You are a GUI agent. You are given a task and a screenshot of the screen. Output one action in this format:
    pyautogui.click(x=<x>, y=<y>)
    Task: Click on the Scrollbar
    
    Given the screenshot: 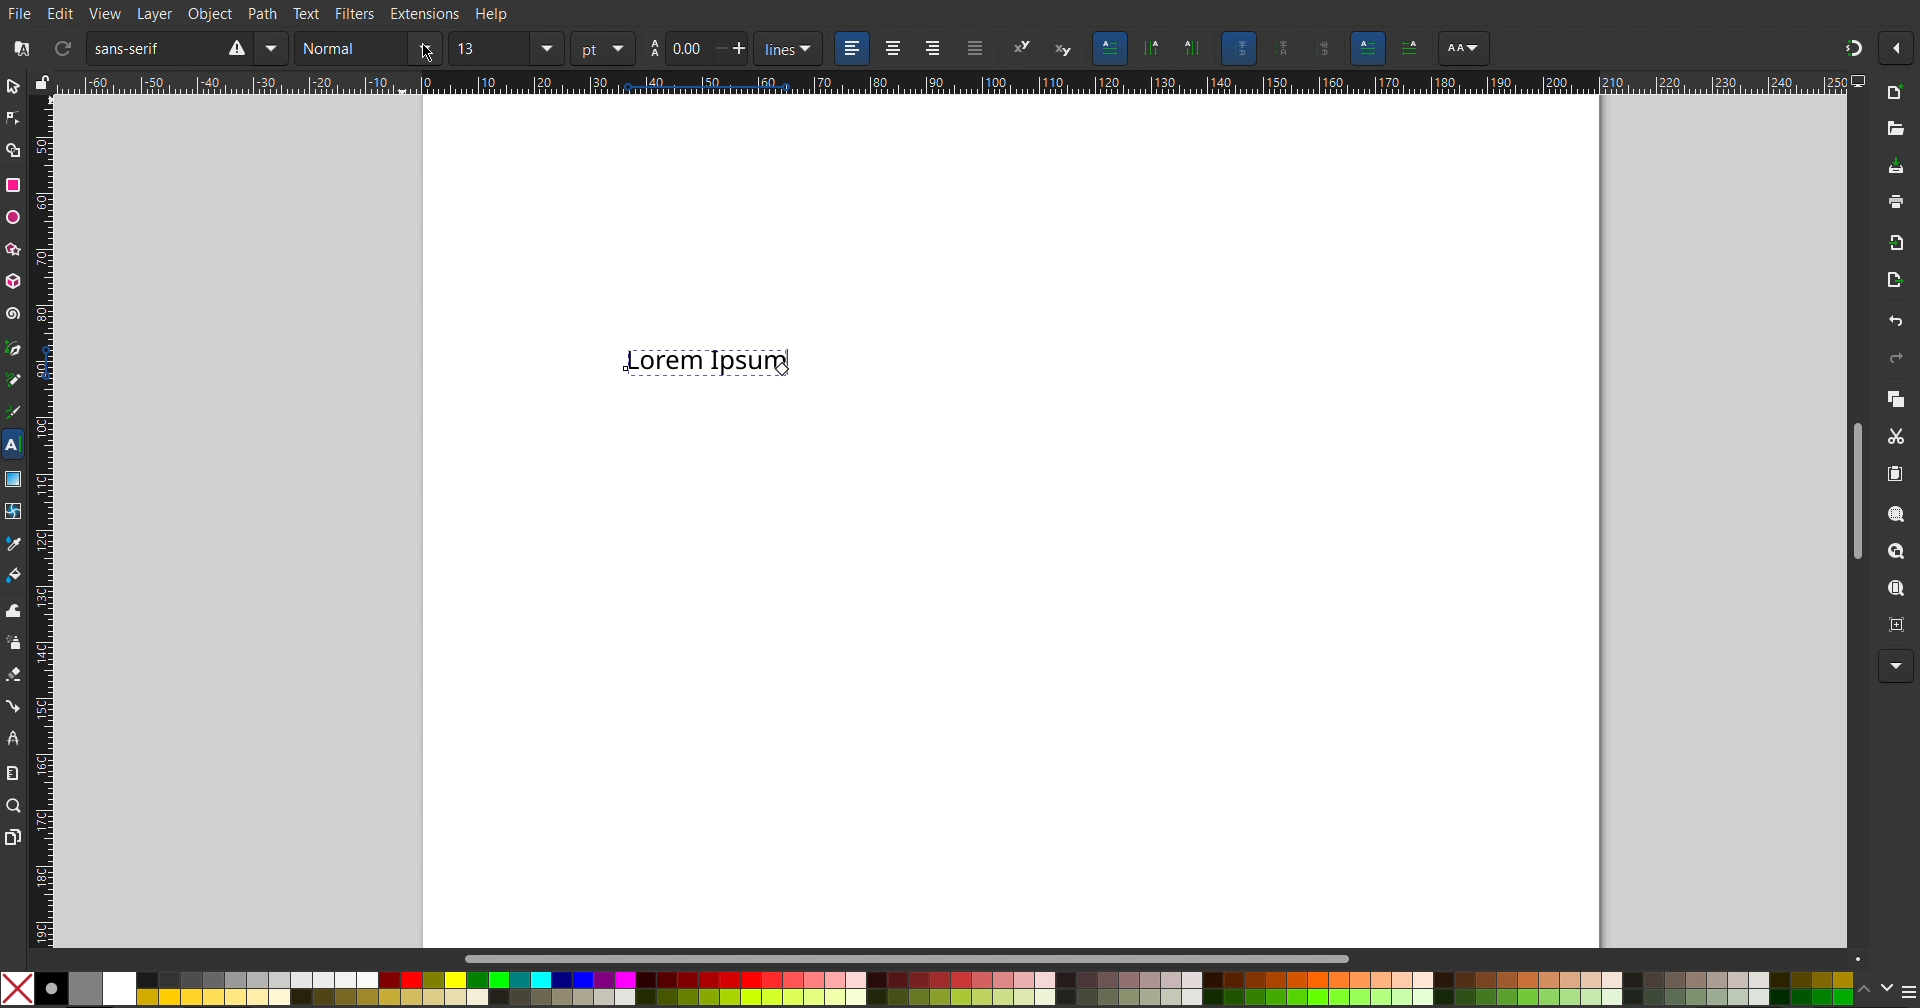 What is the action you would take?
    pyautogui.click(x=919, y=958)
    